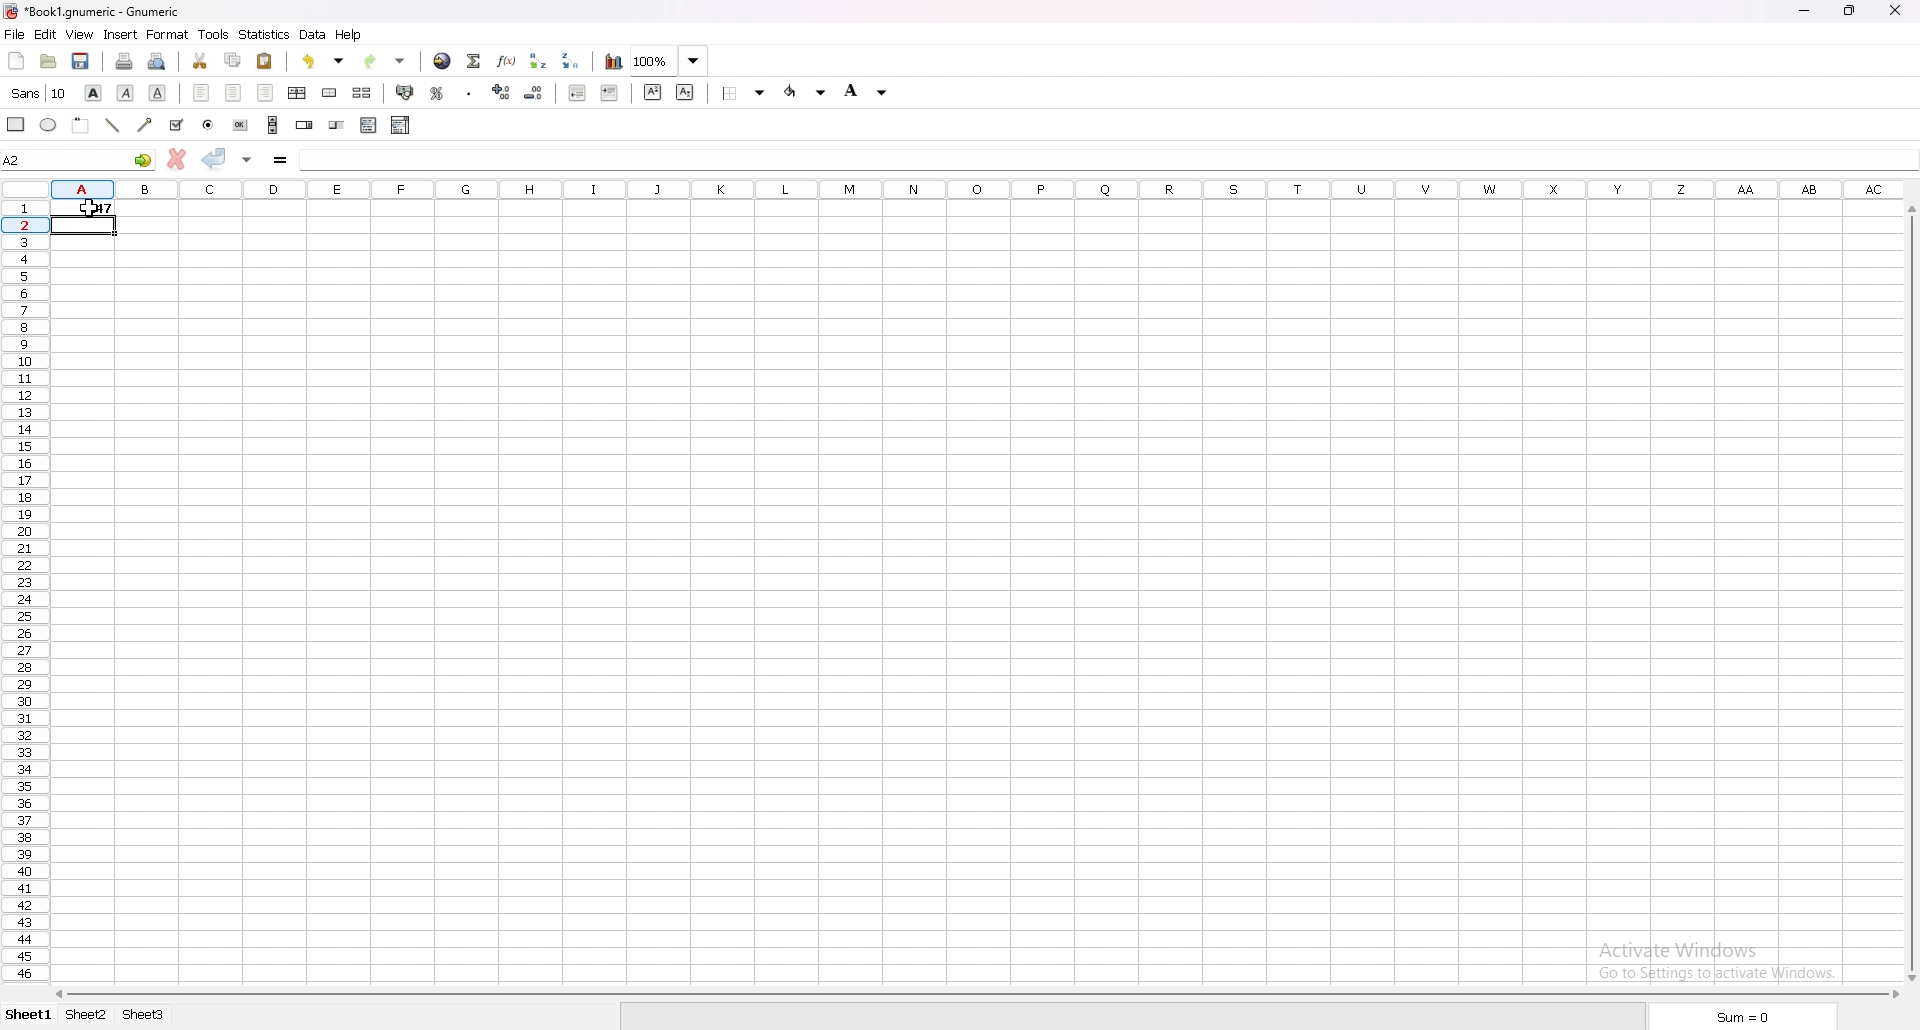 The width and height of the screenshot is (1920, 1030). What do you see at coordinates (506, 61) in the screenshot?
I see `function` at bounding box center [506, 61].